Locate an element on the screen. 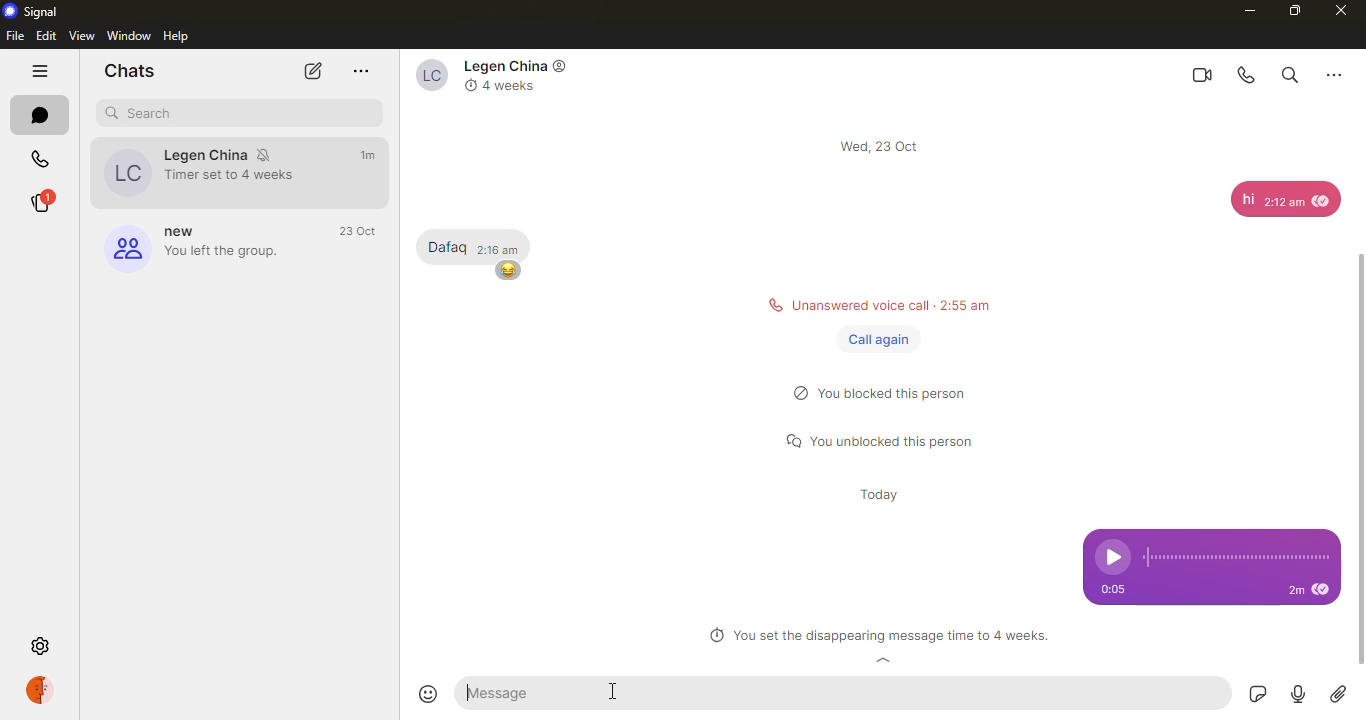 The image size is (1366, 720). maximize is located at coordinates (1293, 10).